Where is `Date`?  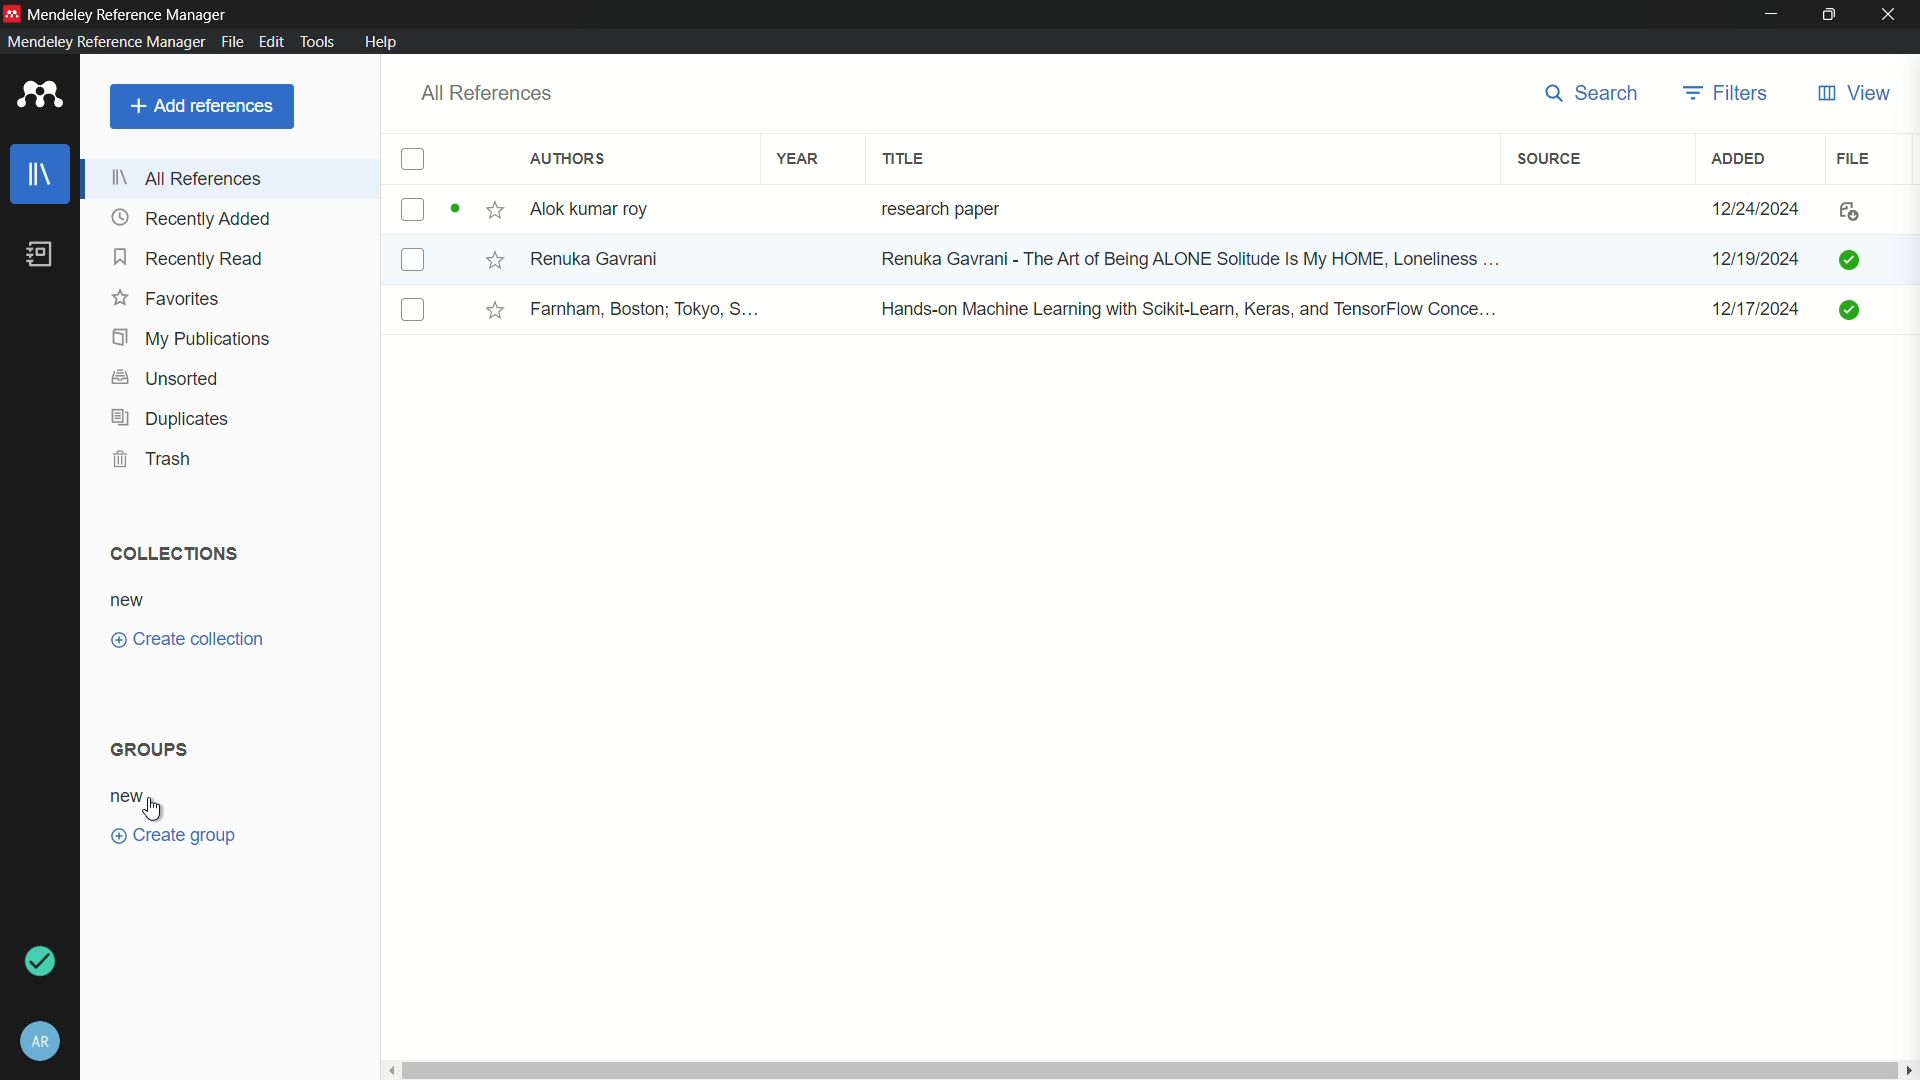 Date is located at coordinates (1759, 208).